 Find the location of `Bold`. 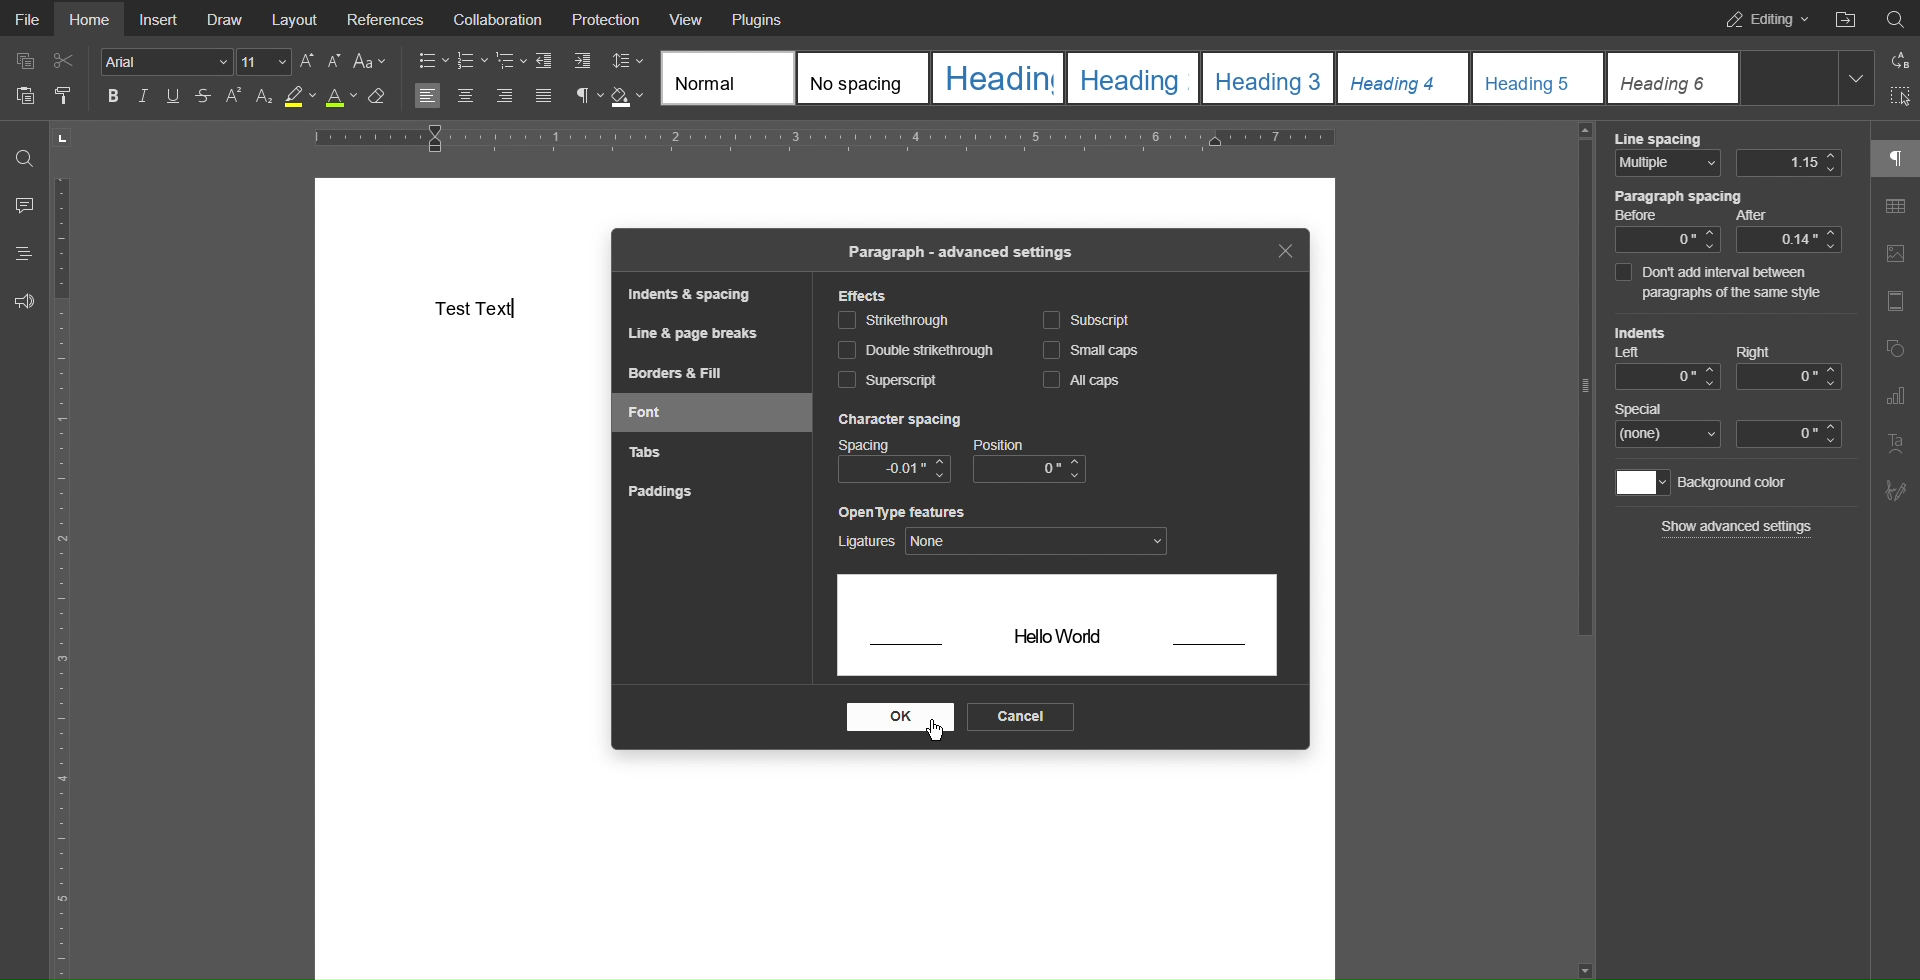

Bold is located at coordinates (116, 96).